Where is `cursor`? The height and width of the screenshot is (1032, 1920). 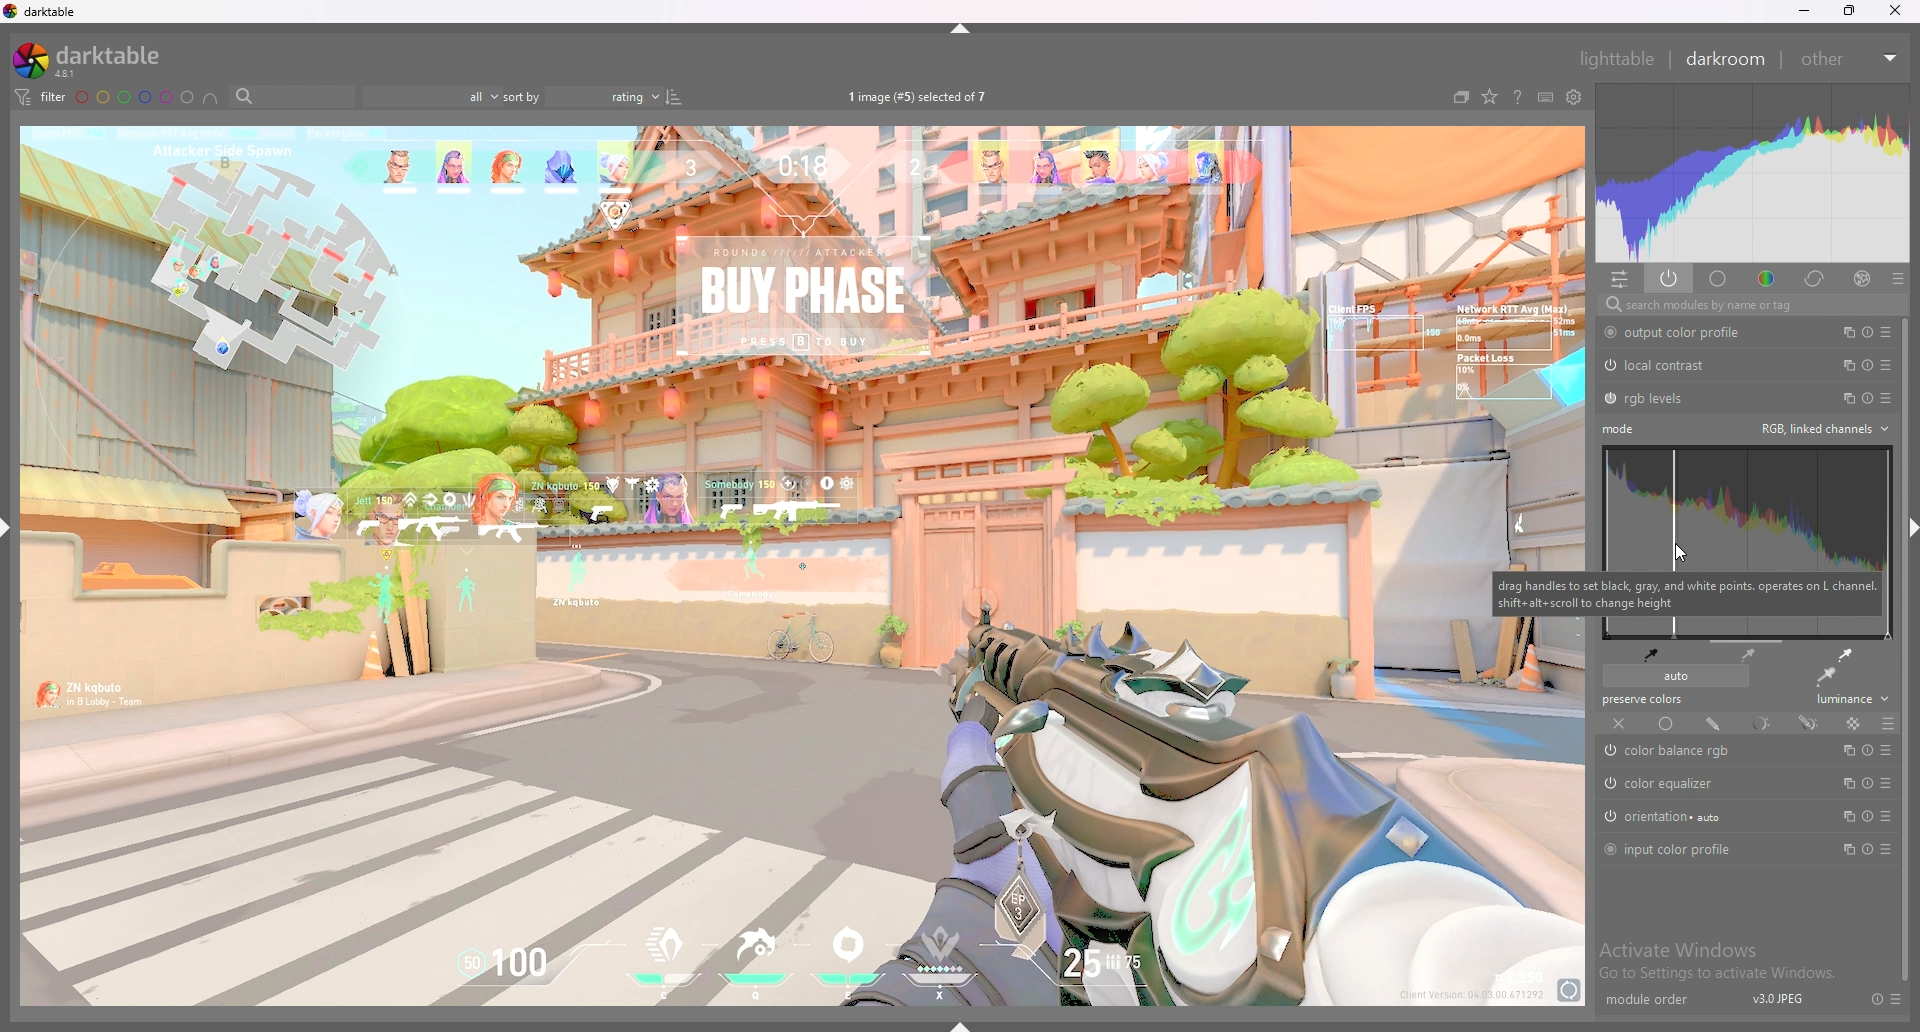 cursor is located at coordinates (1678, 553).